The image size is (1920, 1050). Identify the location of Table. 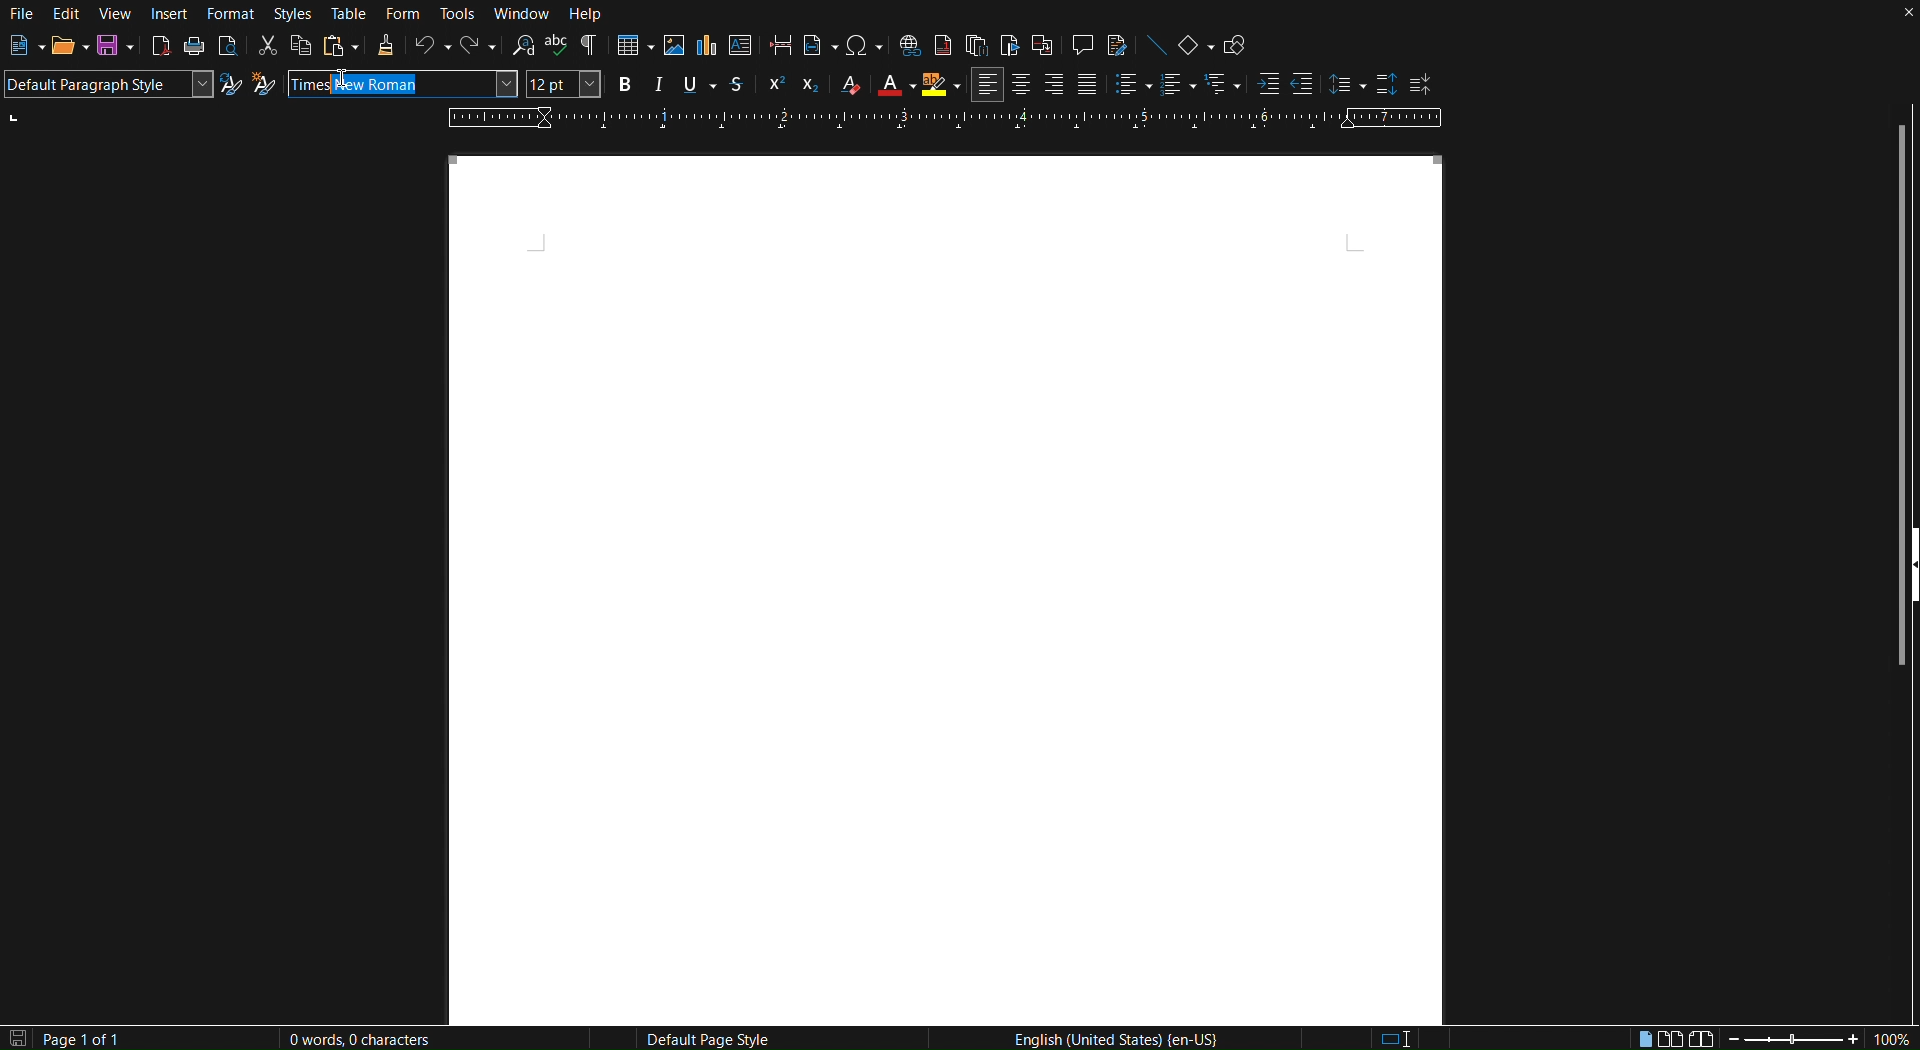
(350, 14).